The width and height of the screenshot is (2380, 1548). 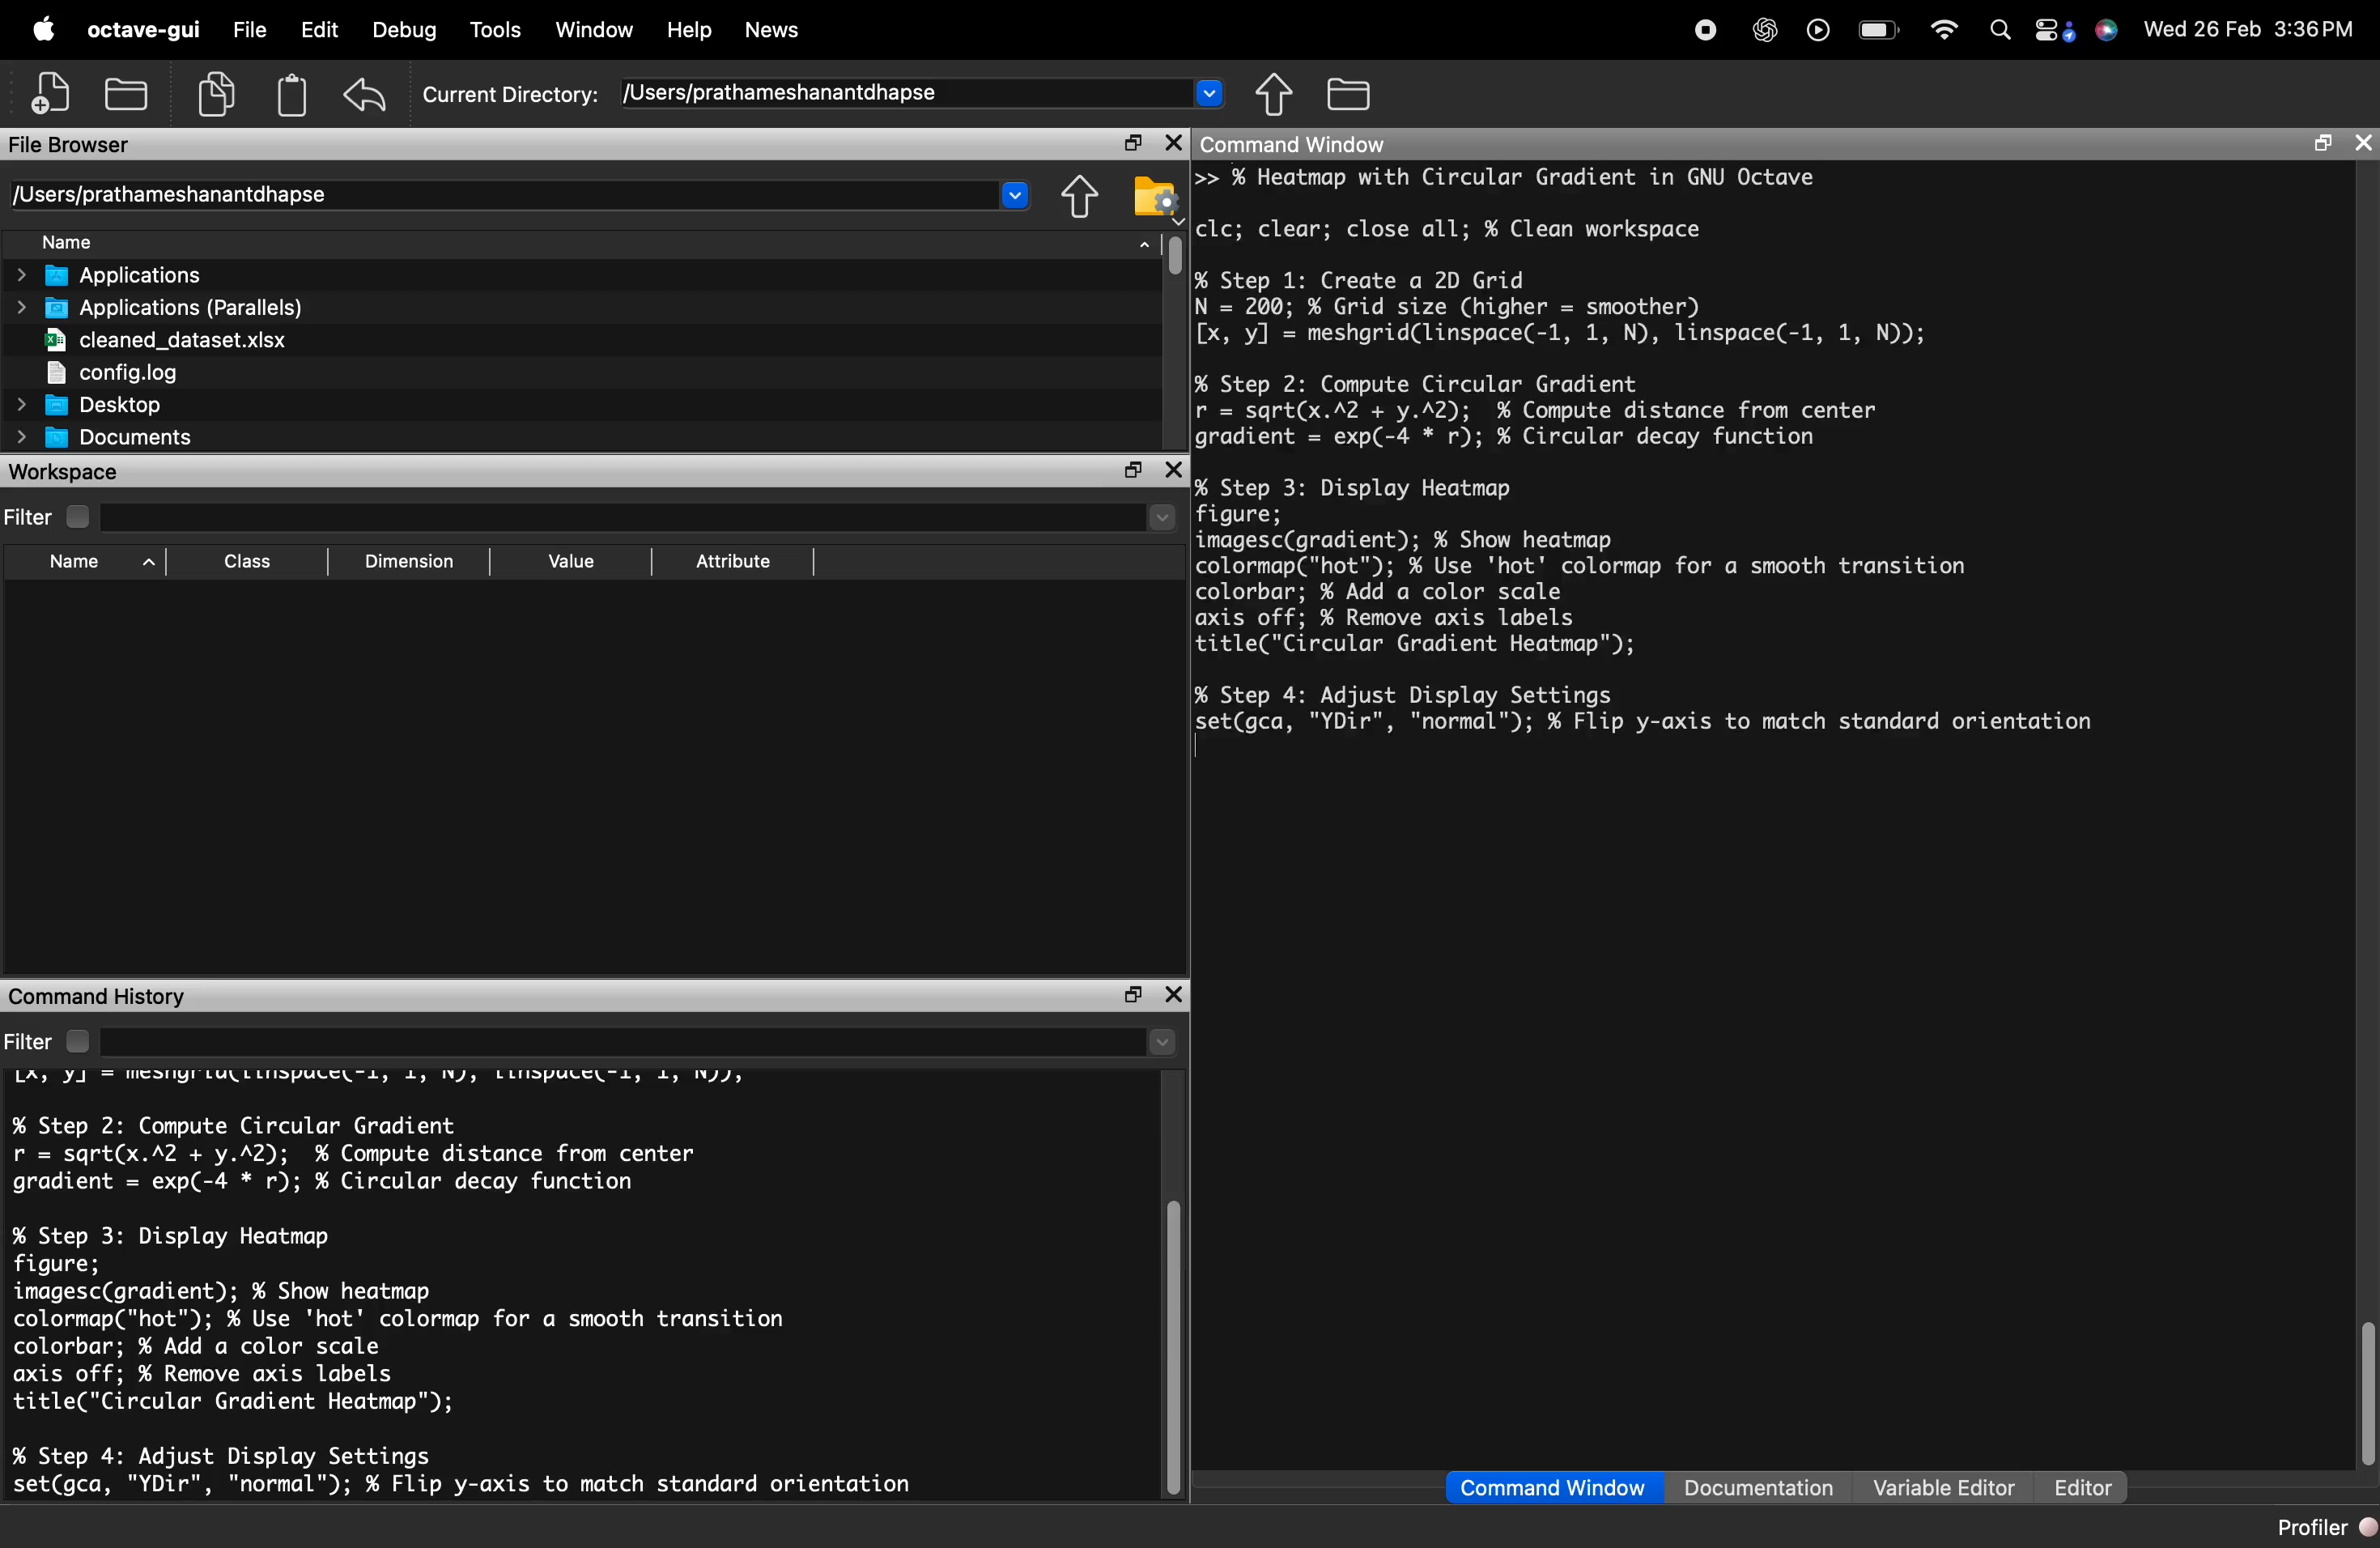 What do you see at coordinates (1275, 96) in the screenshot?
I see `Browse directories` at bounding box center [1275, 96].